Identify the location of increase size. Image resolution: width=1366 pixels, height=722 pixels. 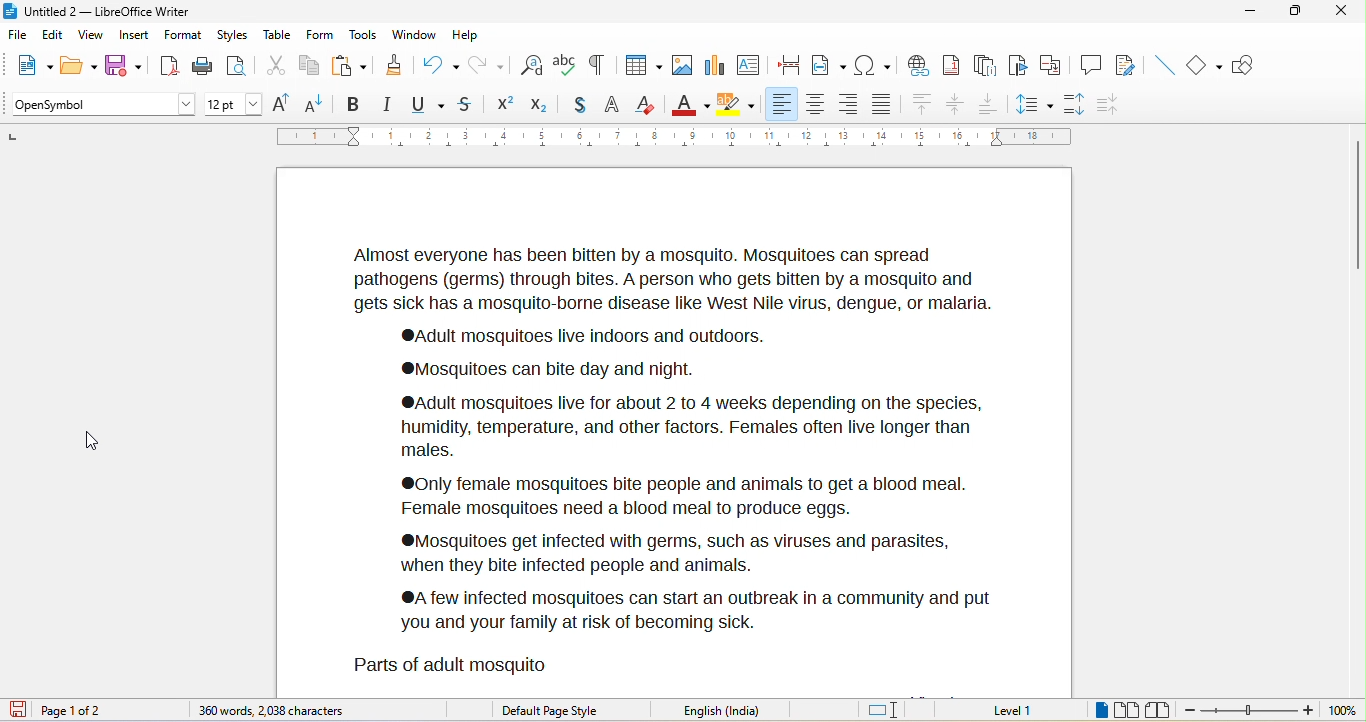
(284, 102).